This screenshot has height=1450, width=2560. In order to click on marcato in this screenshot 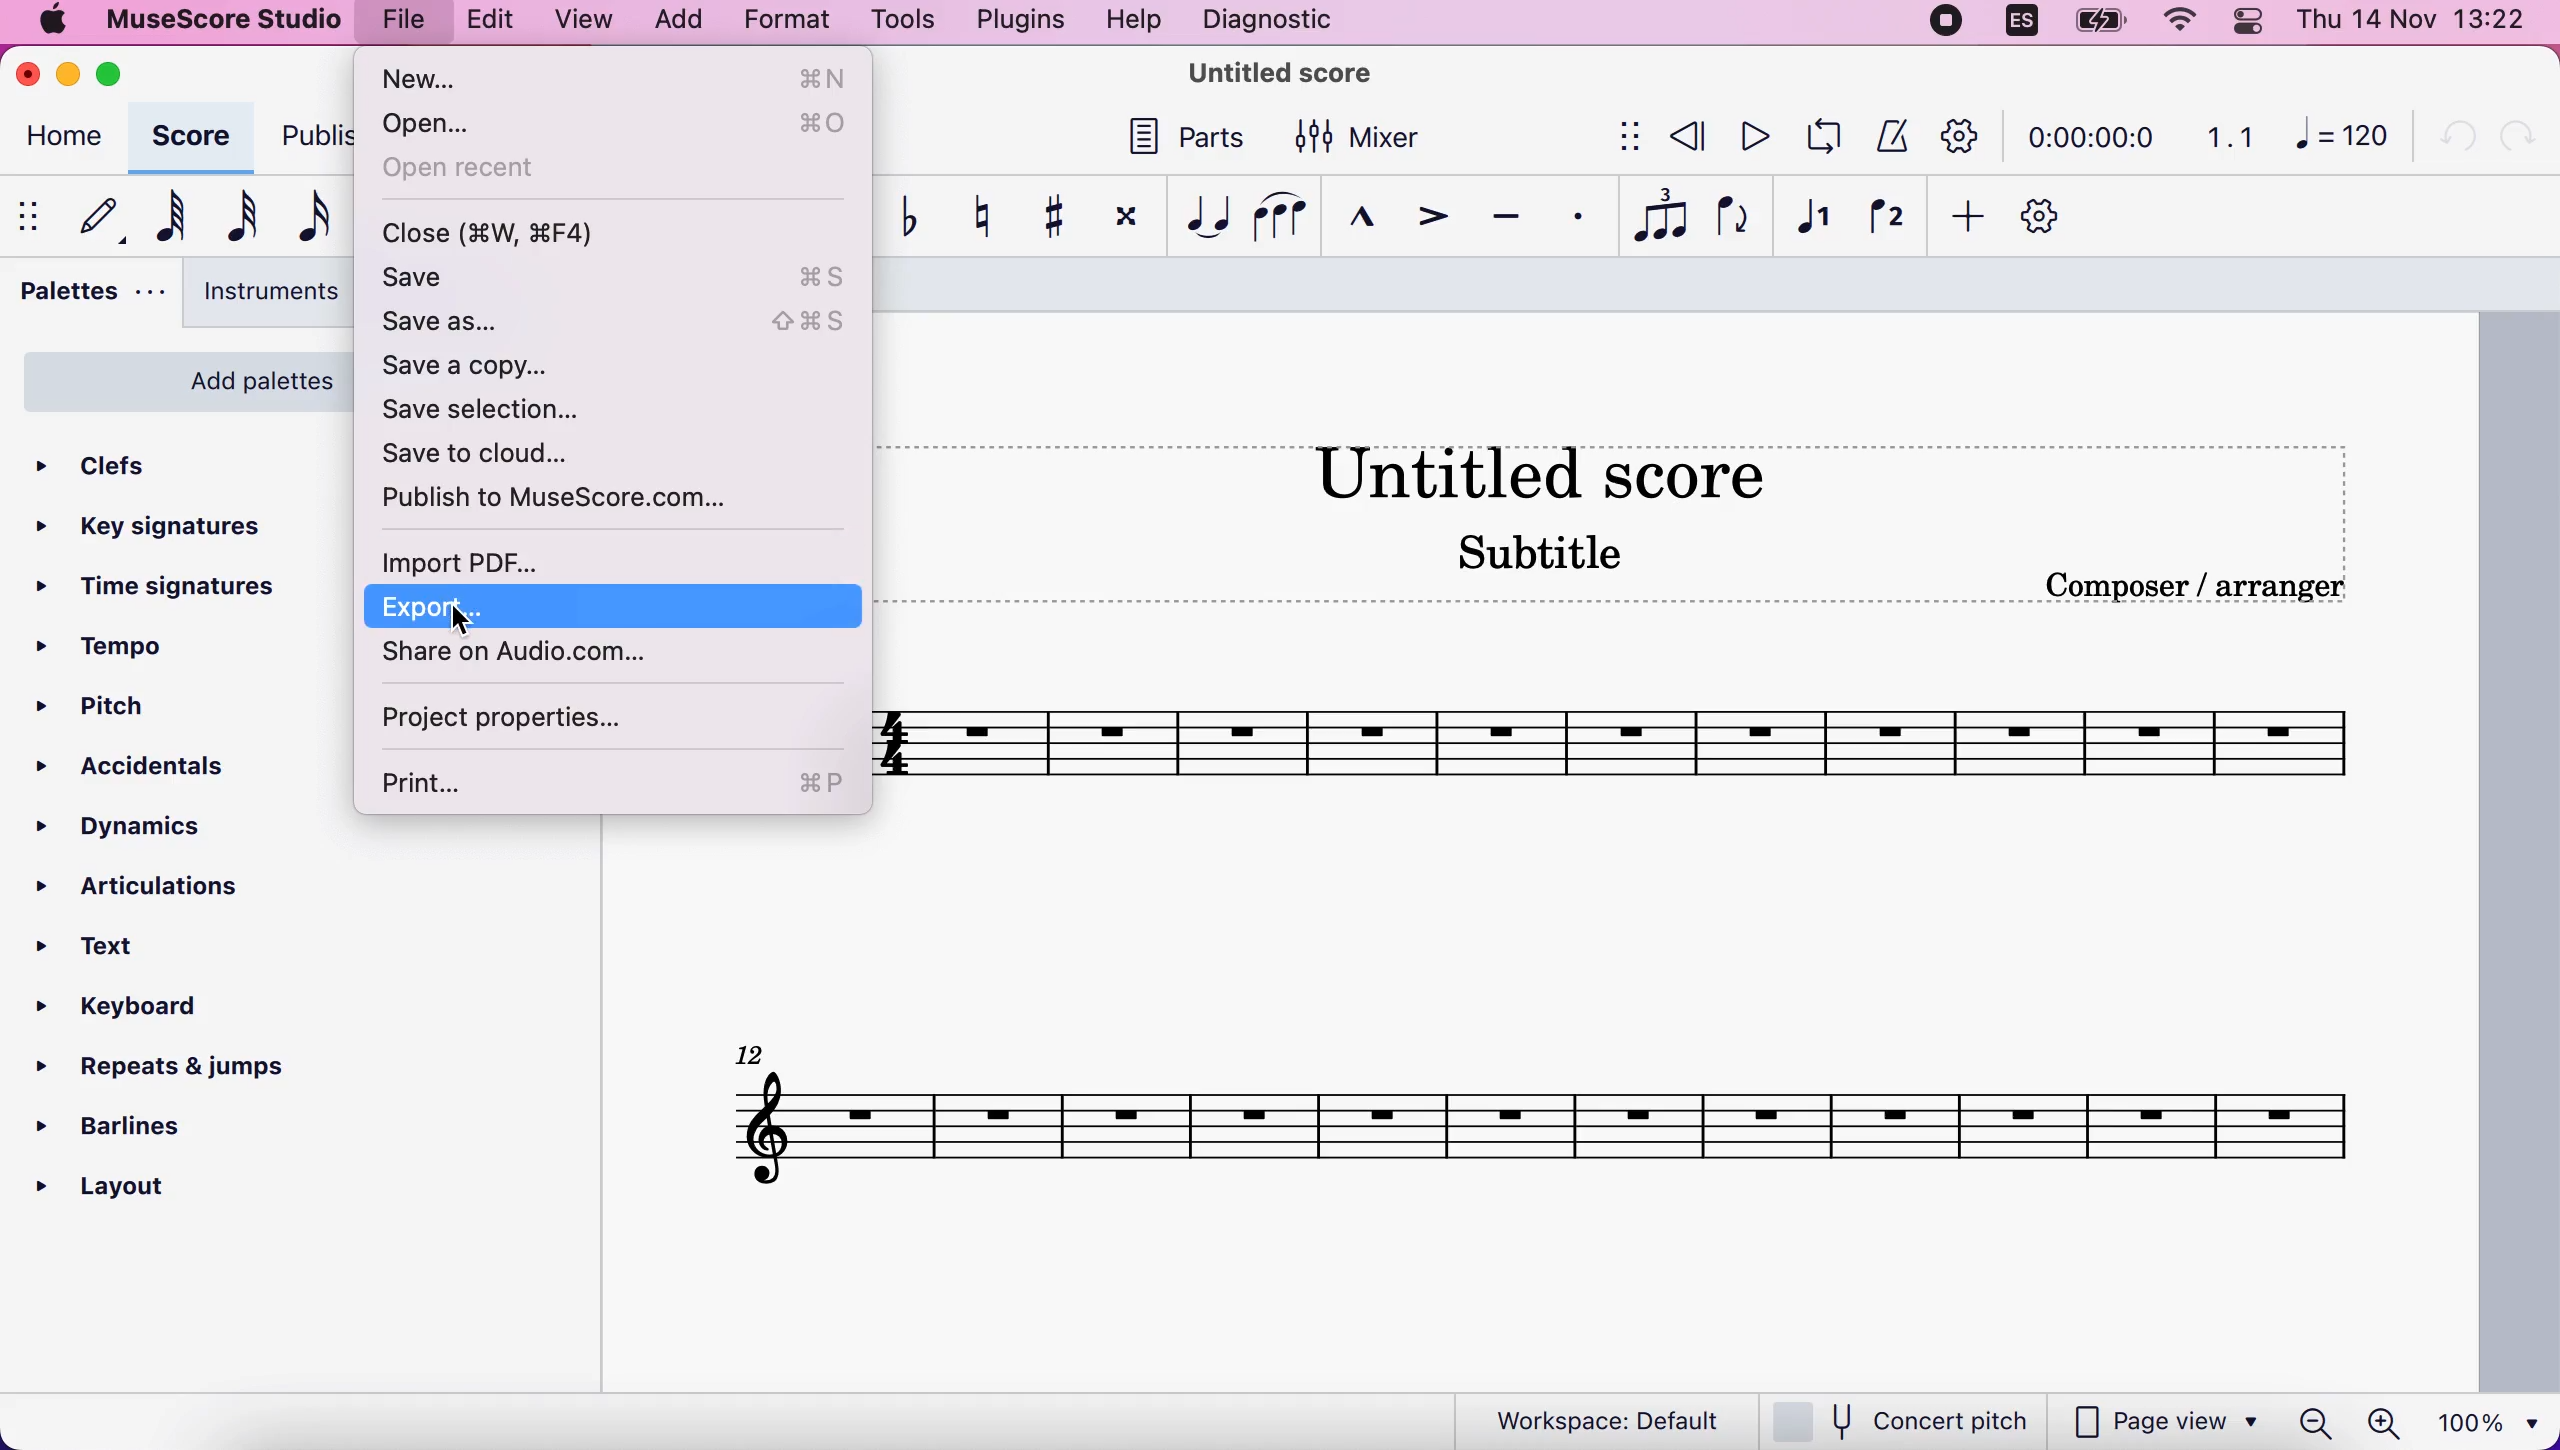, I will do `click(1357, 223)`.